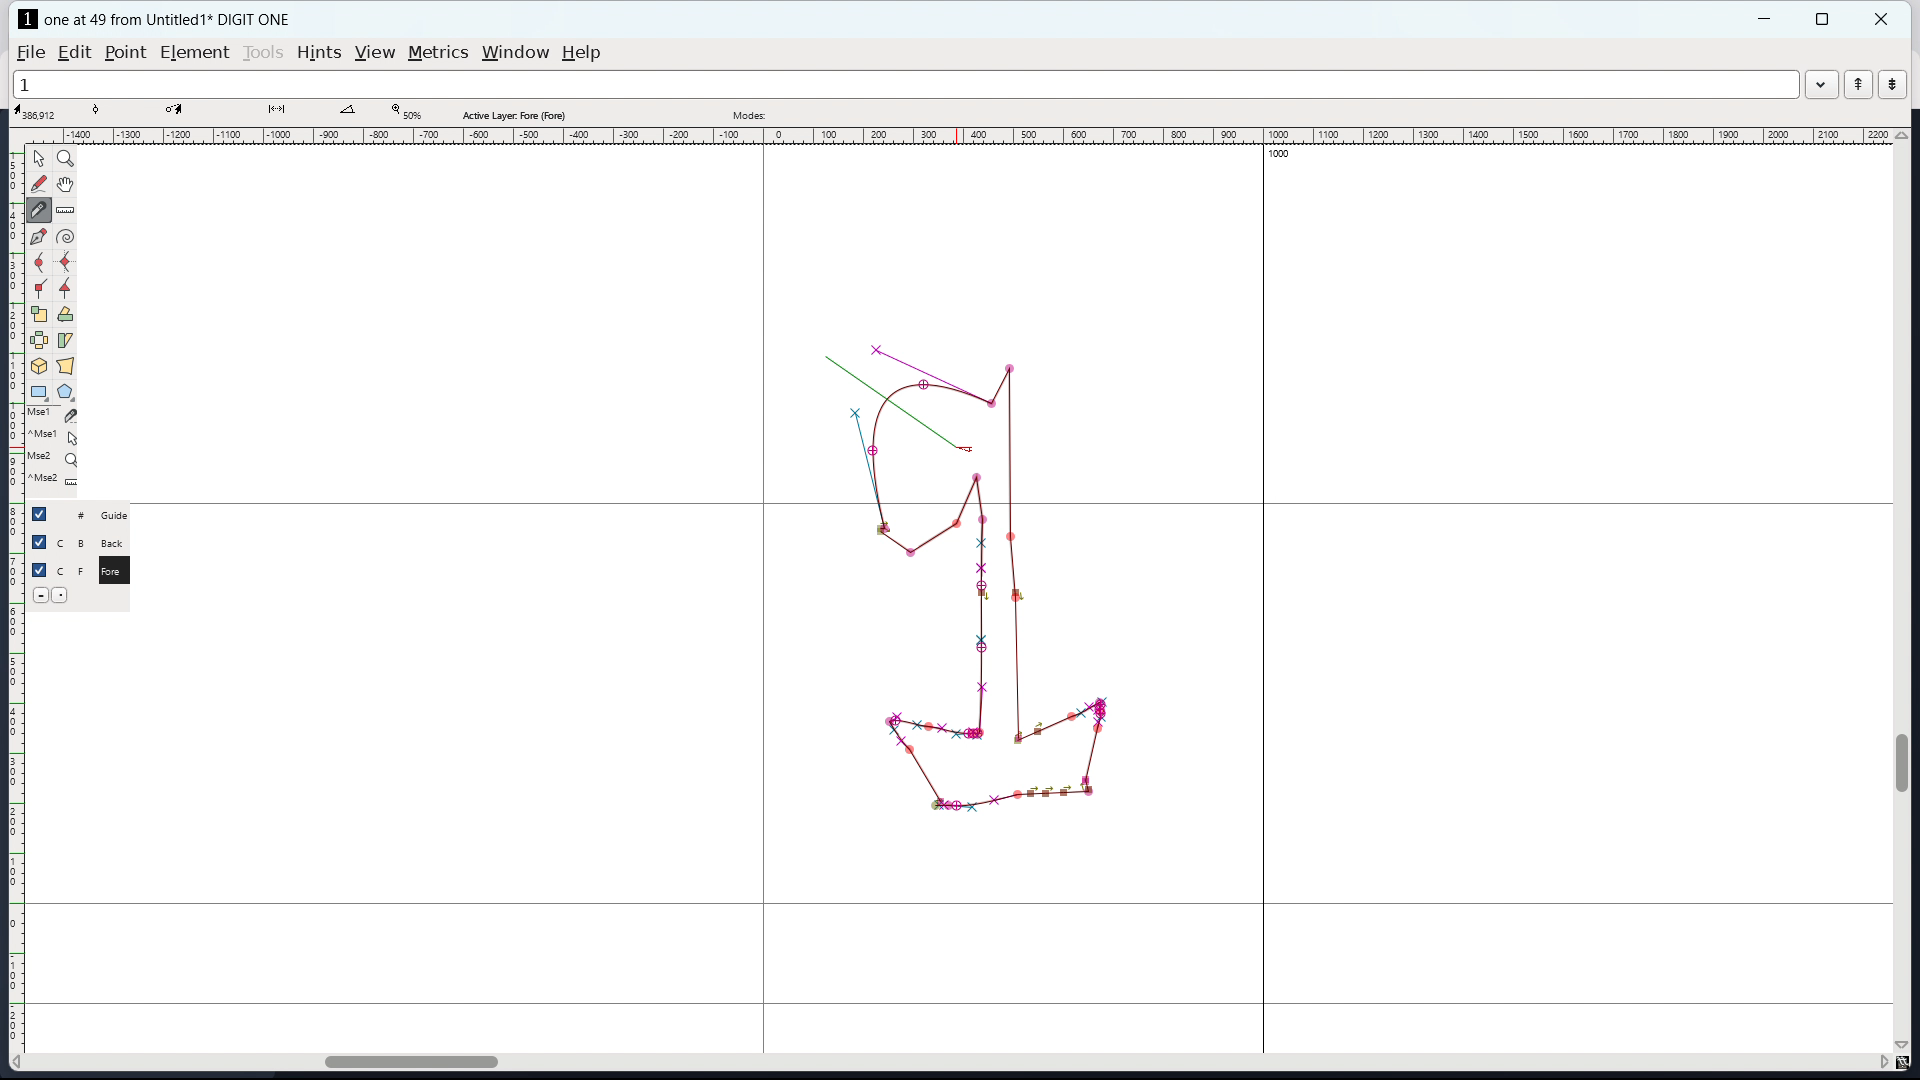  I want to click on rotate selection in 3D and project back to plane, so click(39, 366).